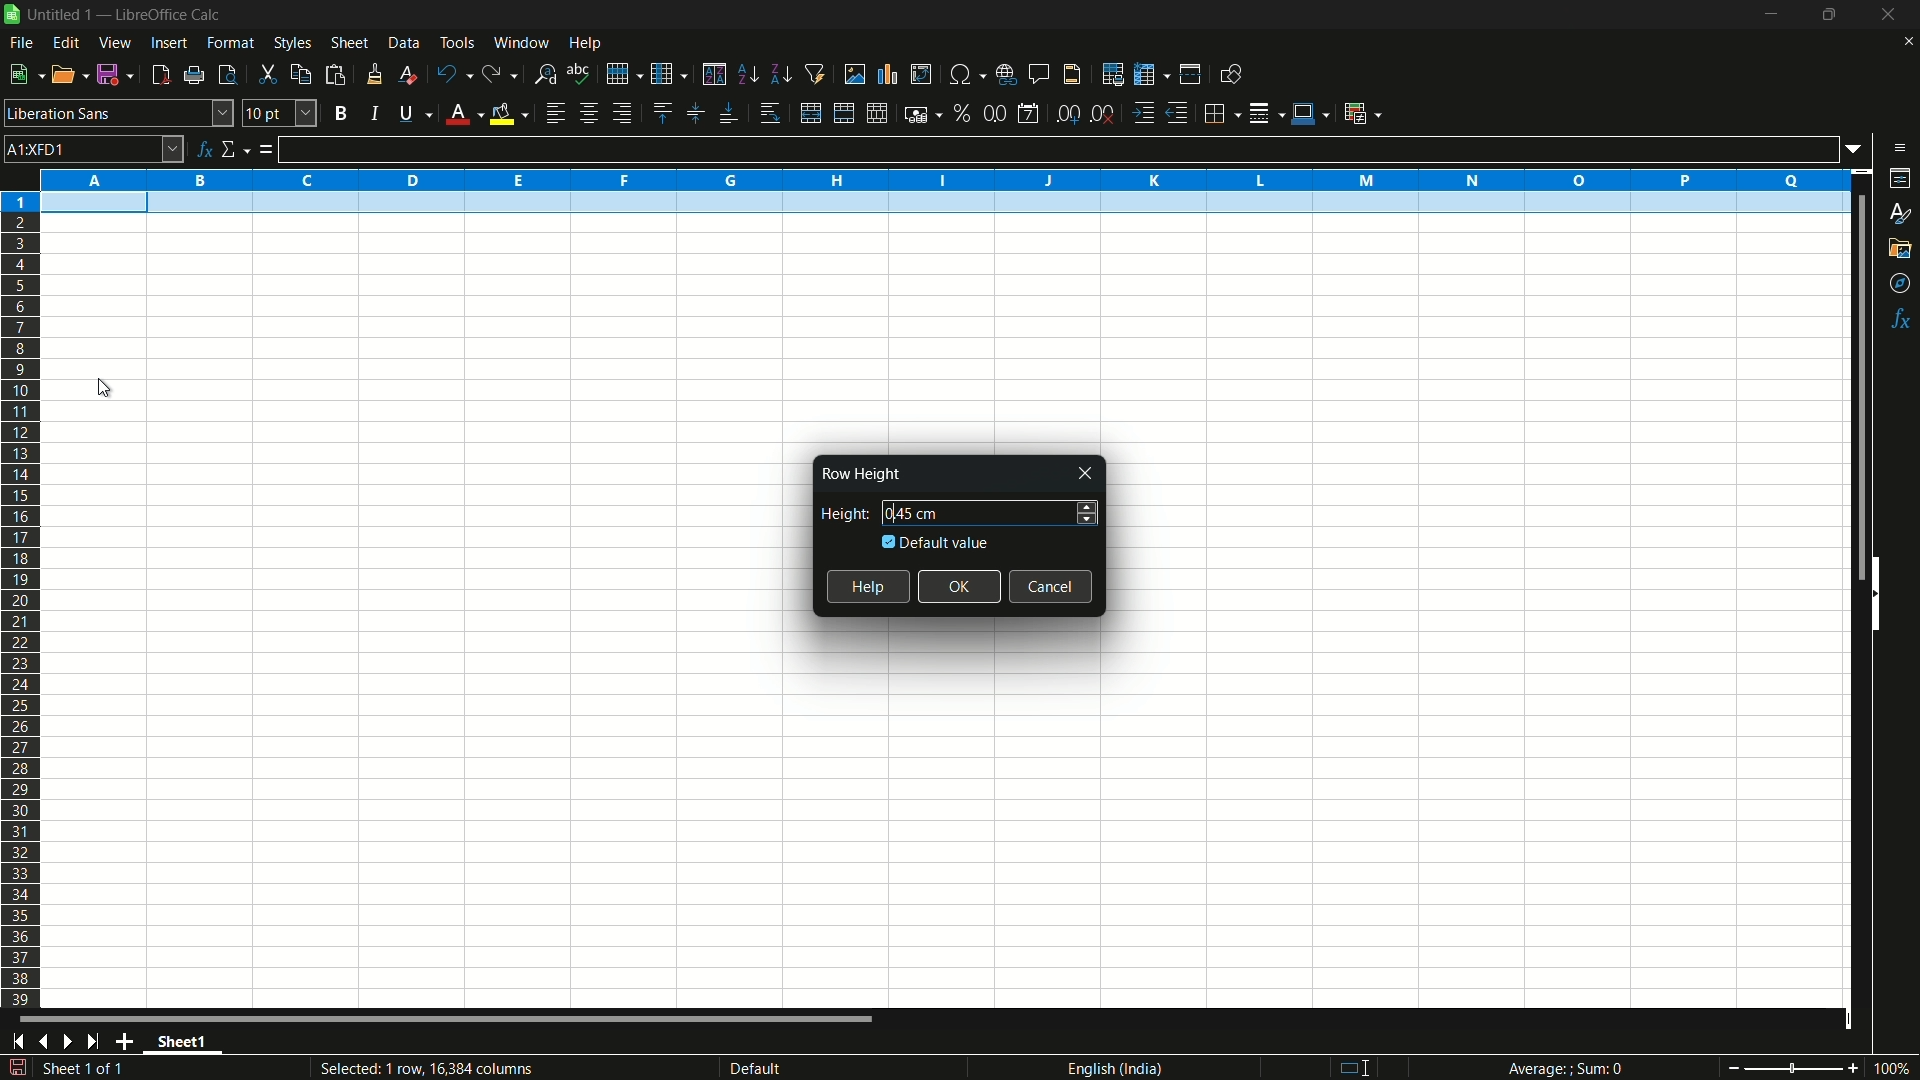  Describe the element at coordinates (1028, 114) in the screenshot. I see `format as date` at that location.